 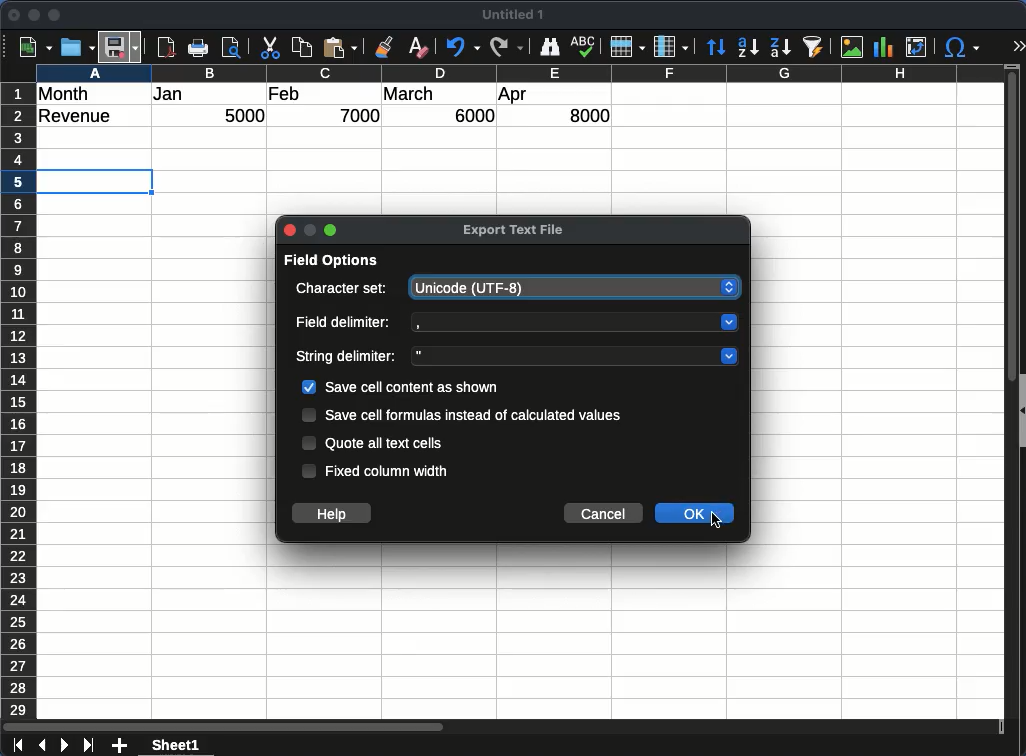 I want to click on open, so click(x=76, y=48).